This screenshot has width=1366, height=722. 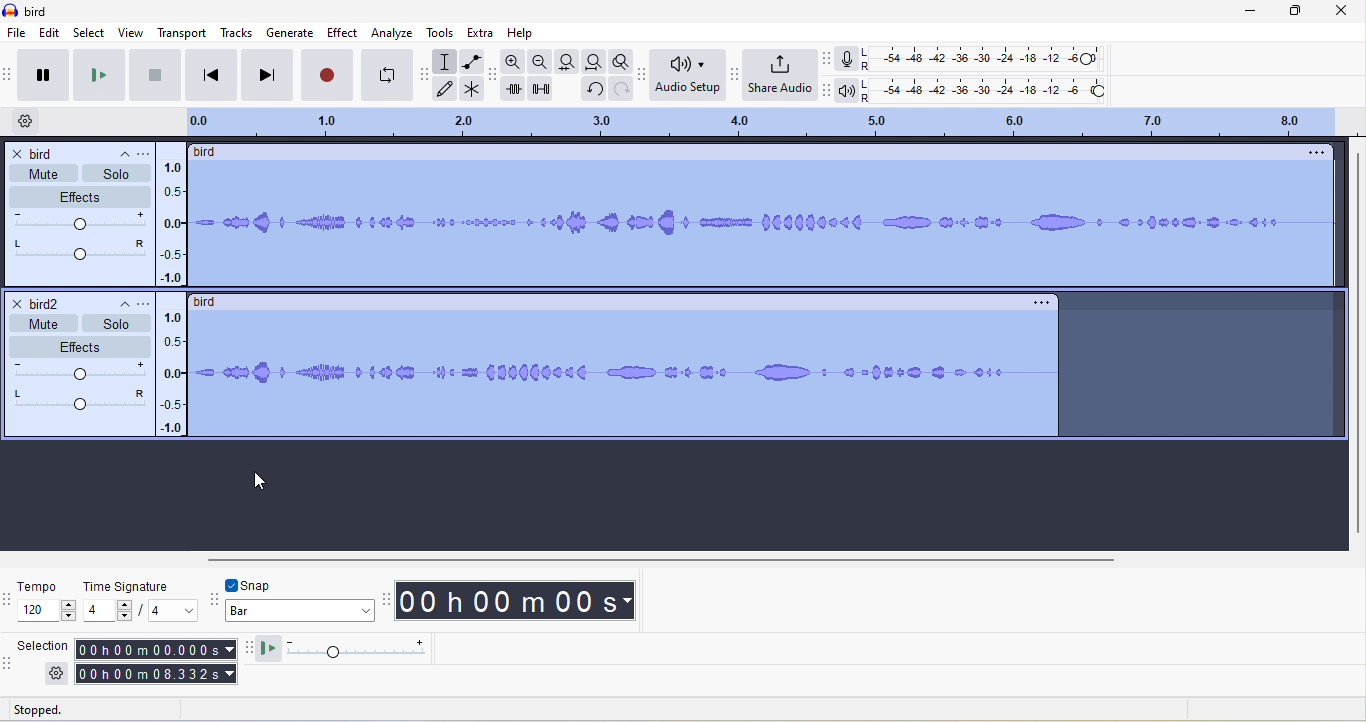 I want to click on zoom in, so click(x=514, y=61).